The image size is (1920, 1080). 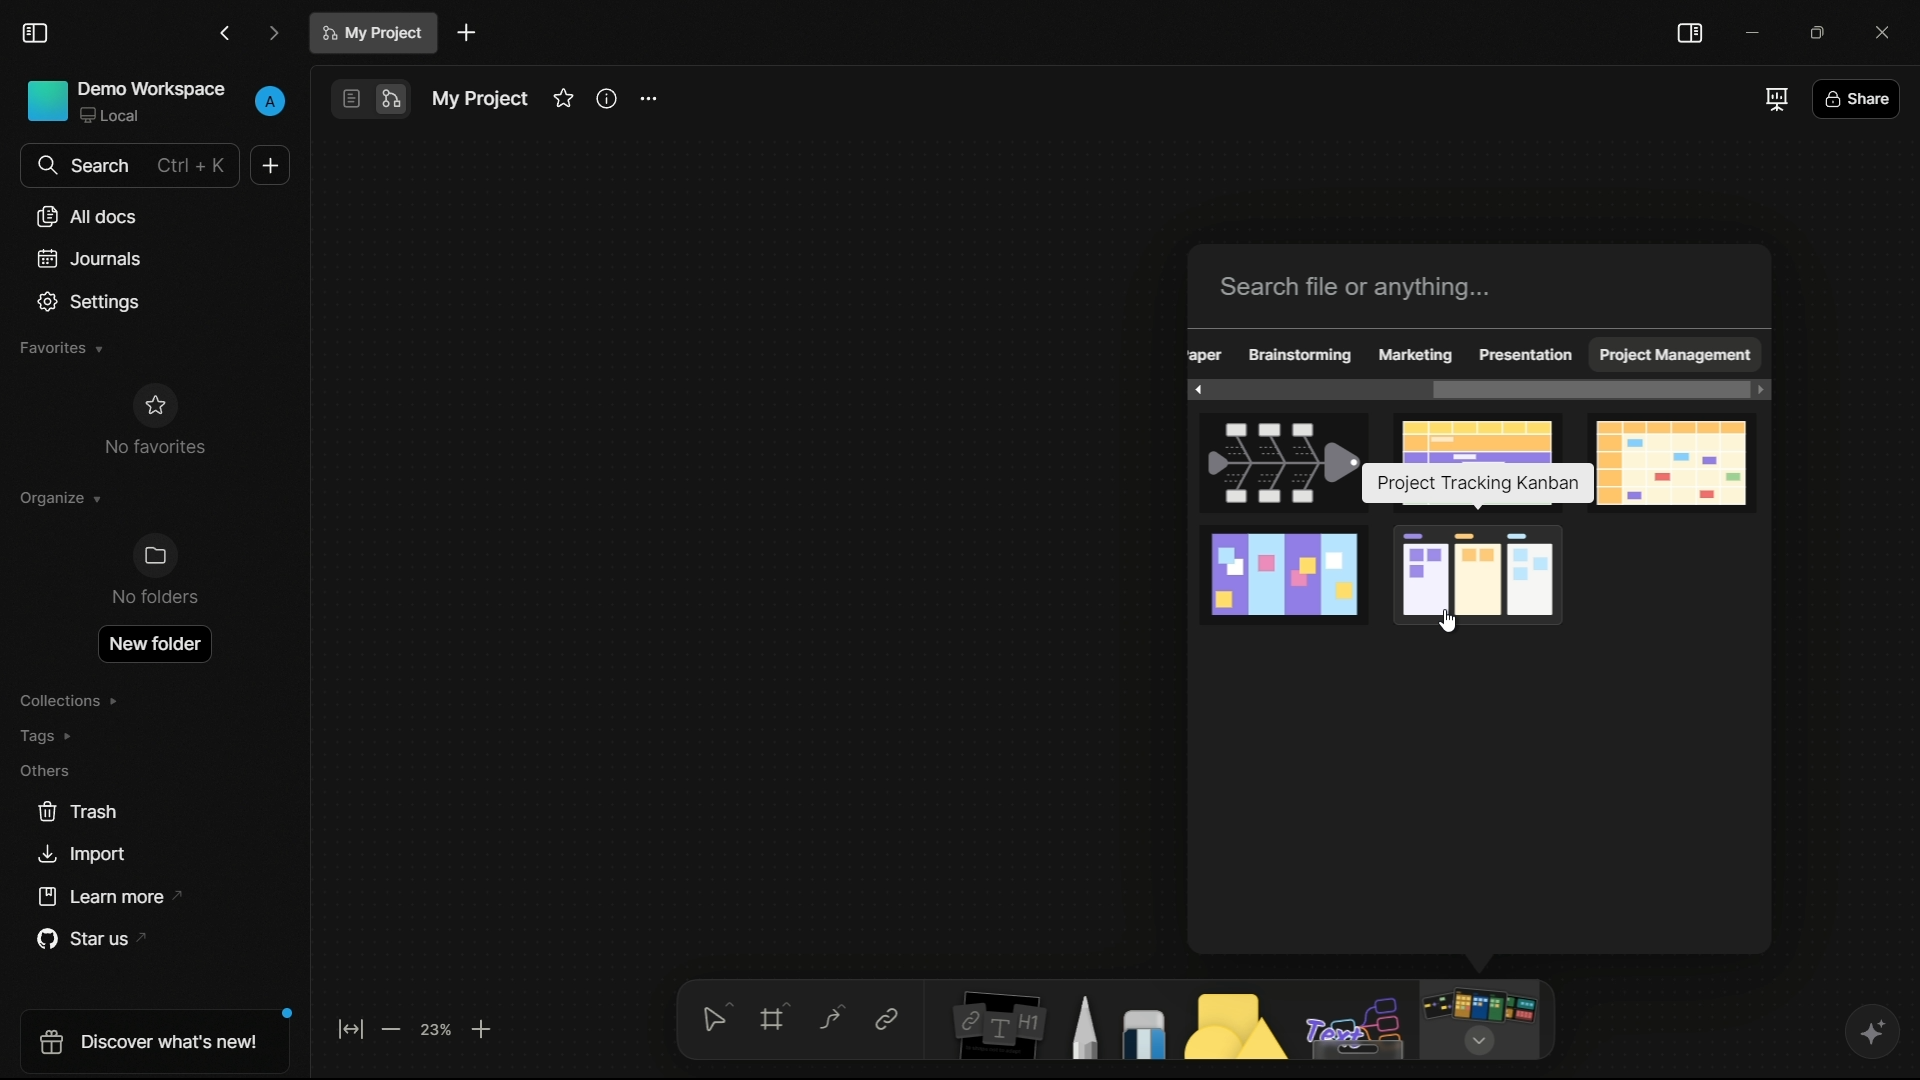 I want to click on page mode, so click(x=349, y=99).